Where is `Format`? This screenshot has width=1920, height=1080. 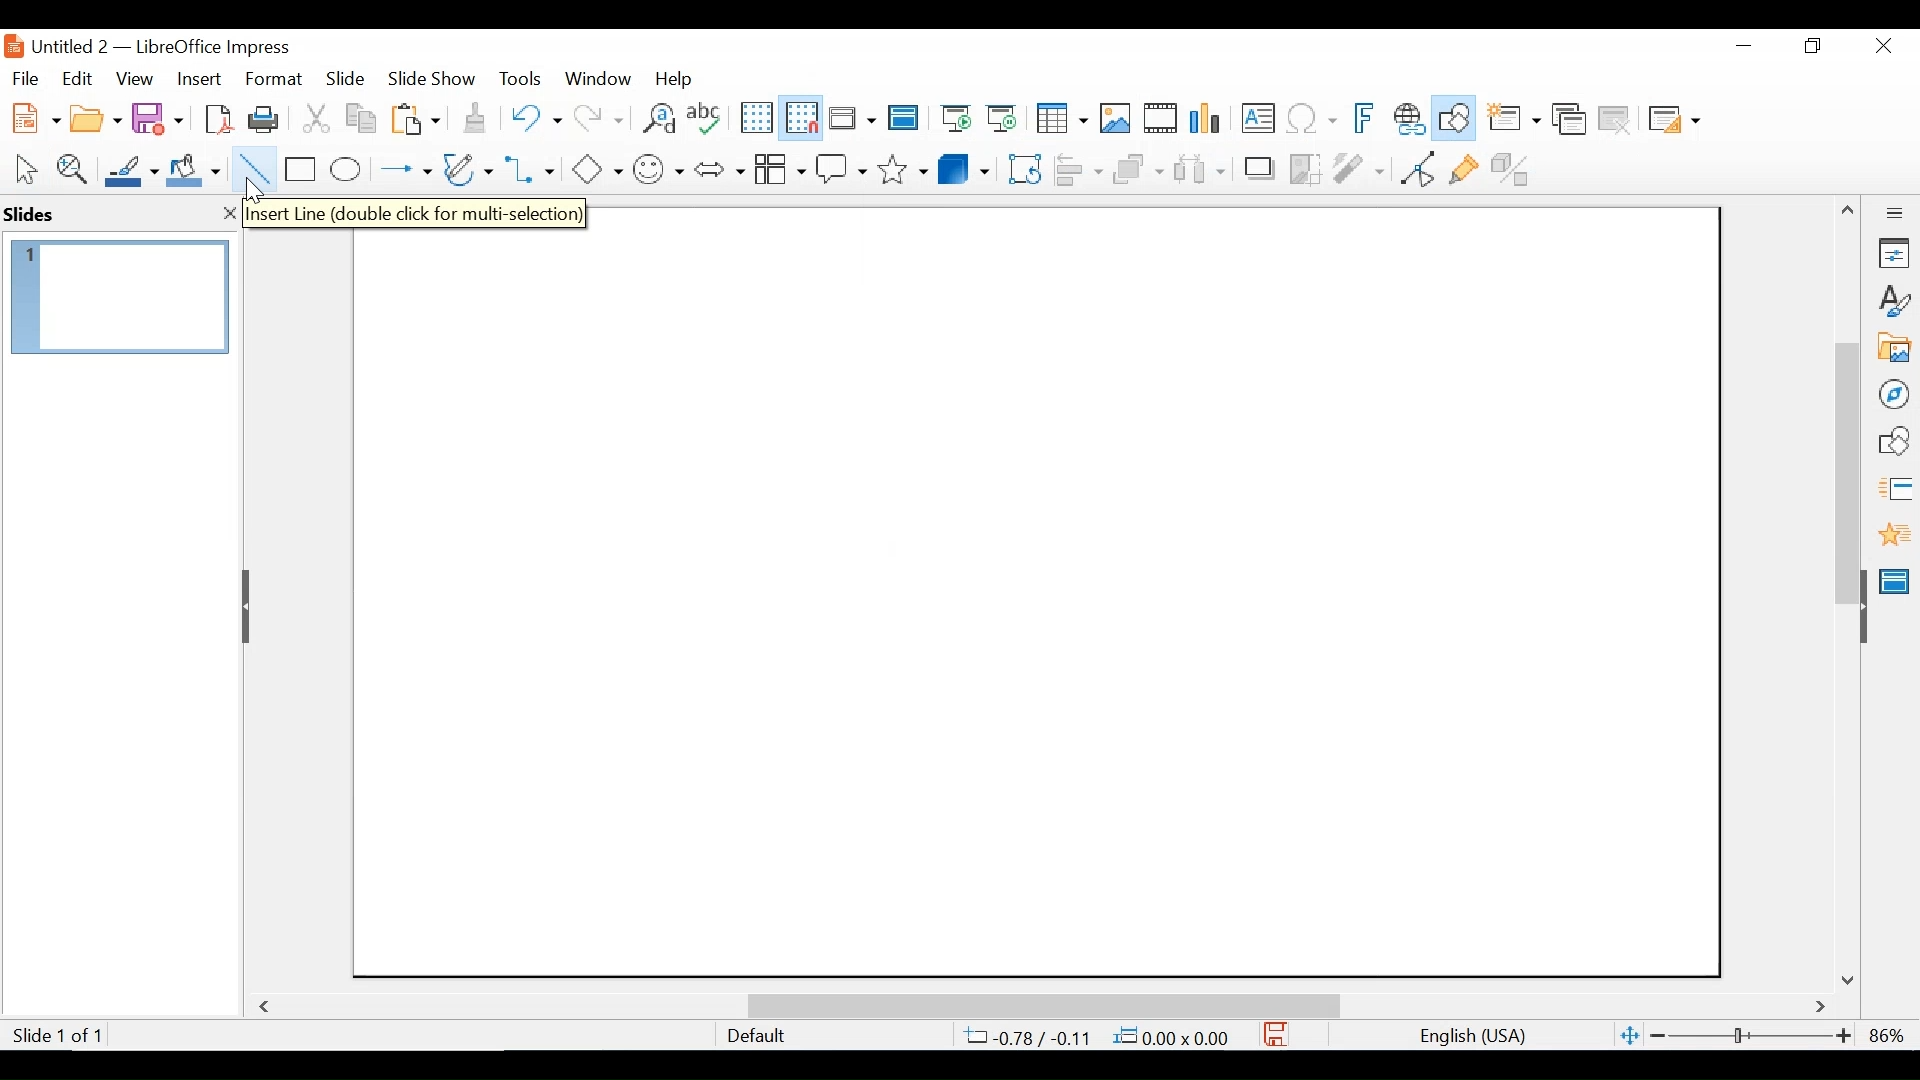
Format is located at coordinates (275, 79).